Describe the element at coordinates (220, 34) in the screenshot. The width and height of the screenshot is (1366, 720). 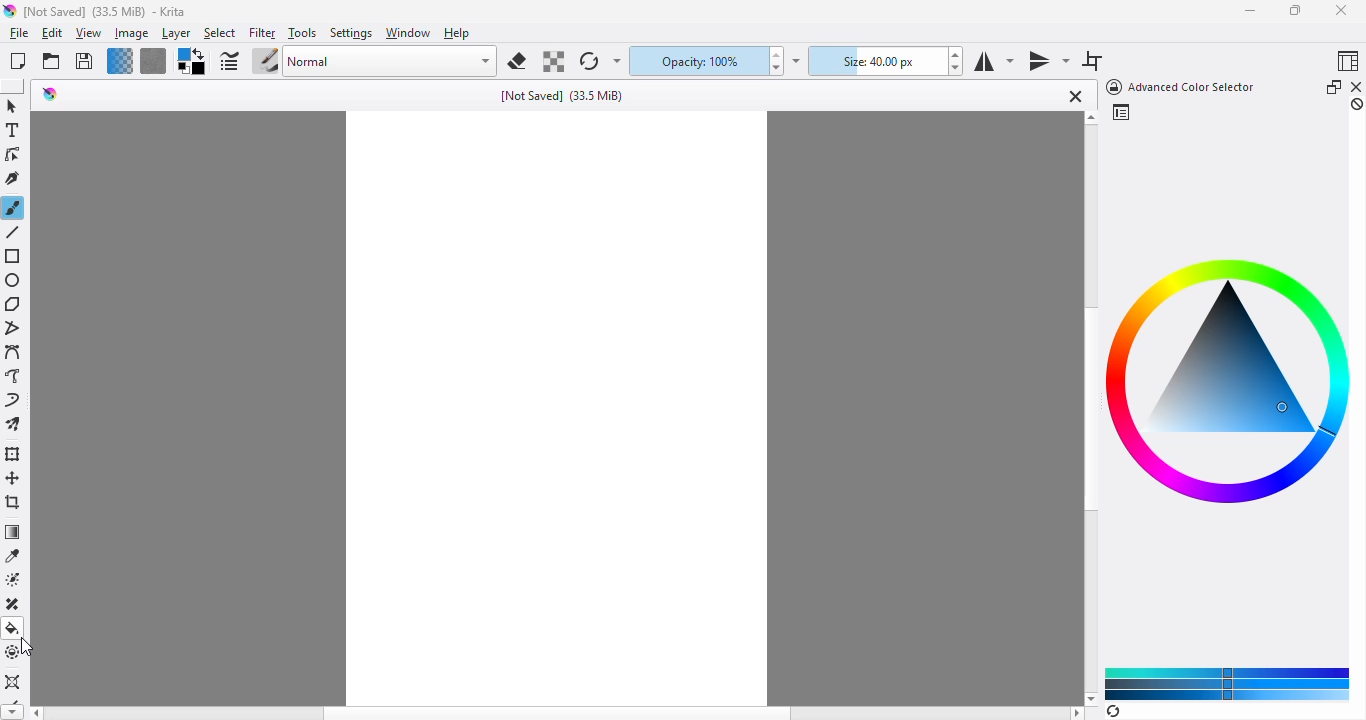
I see `select` at that location.